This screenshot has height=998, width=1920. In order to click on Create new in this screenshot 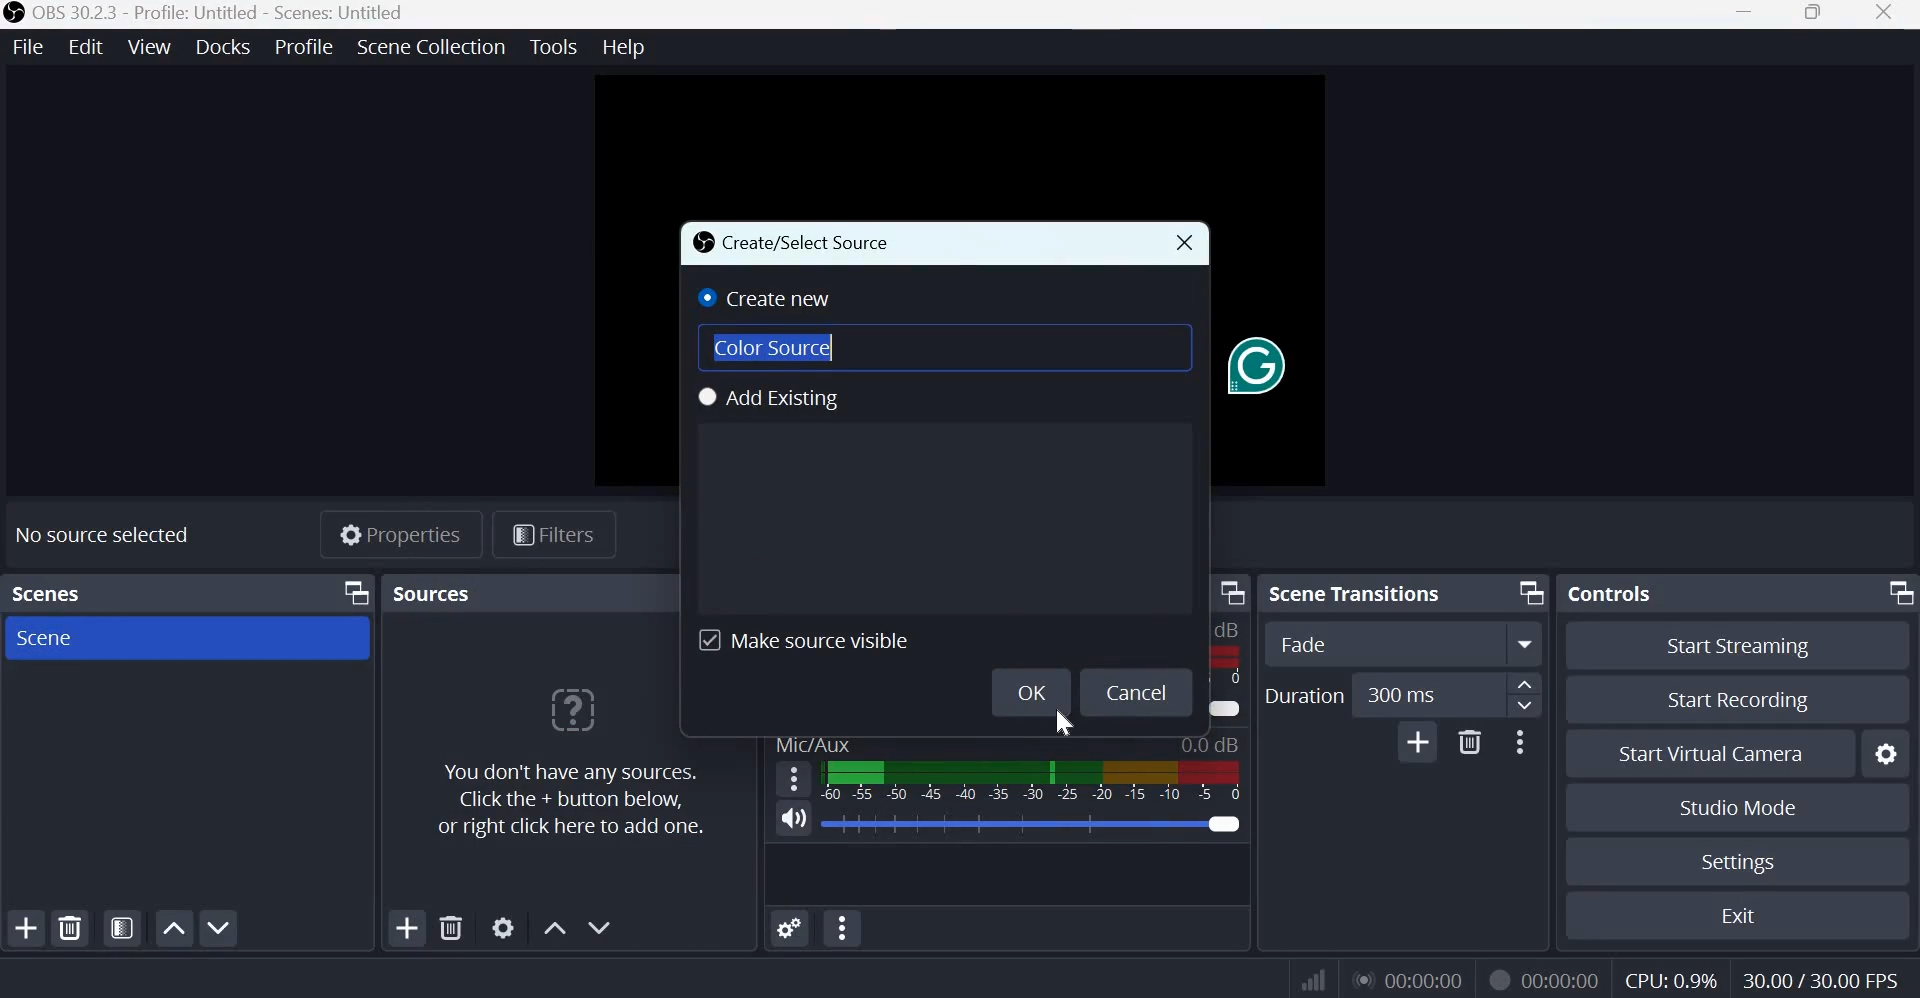, I will do `click(769, 297)`.